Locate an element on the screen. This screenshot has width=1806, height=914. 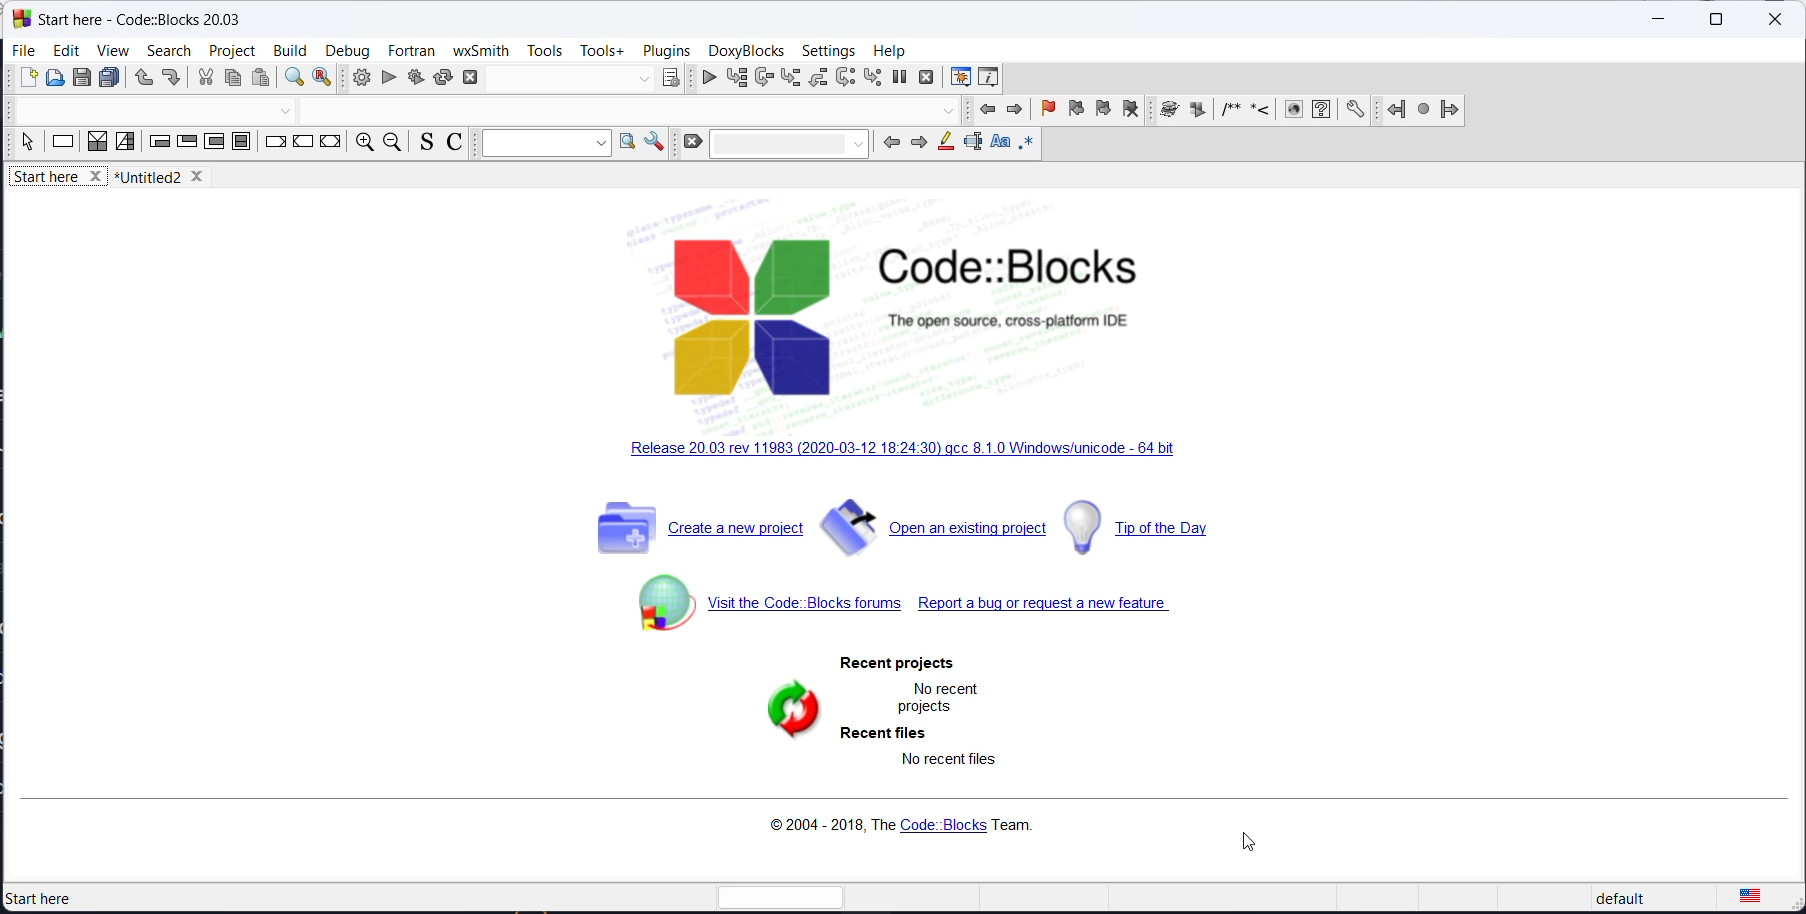
find is located at coordinates (292, 80).